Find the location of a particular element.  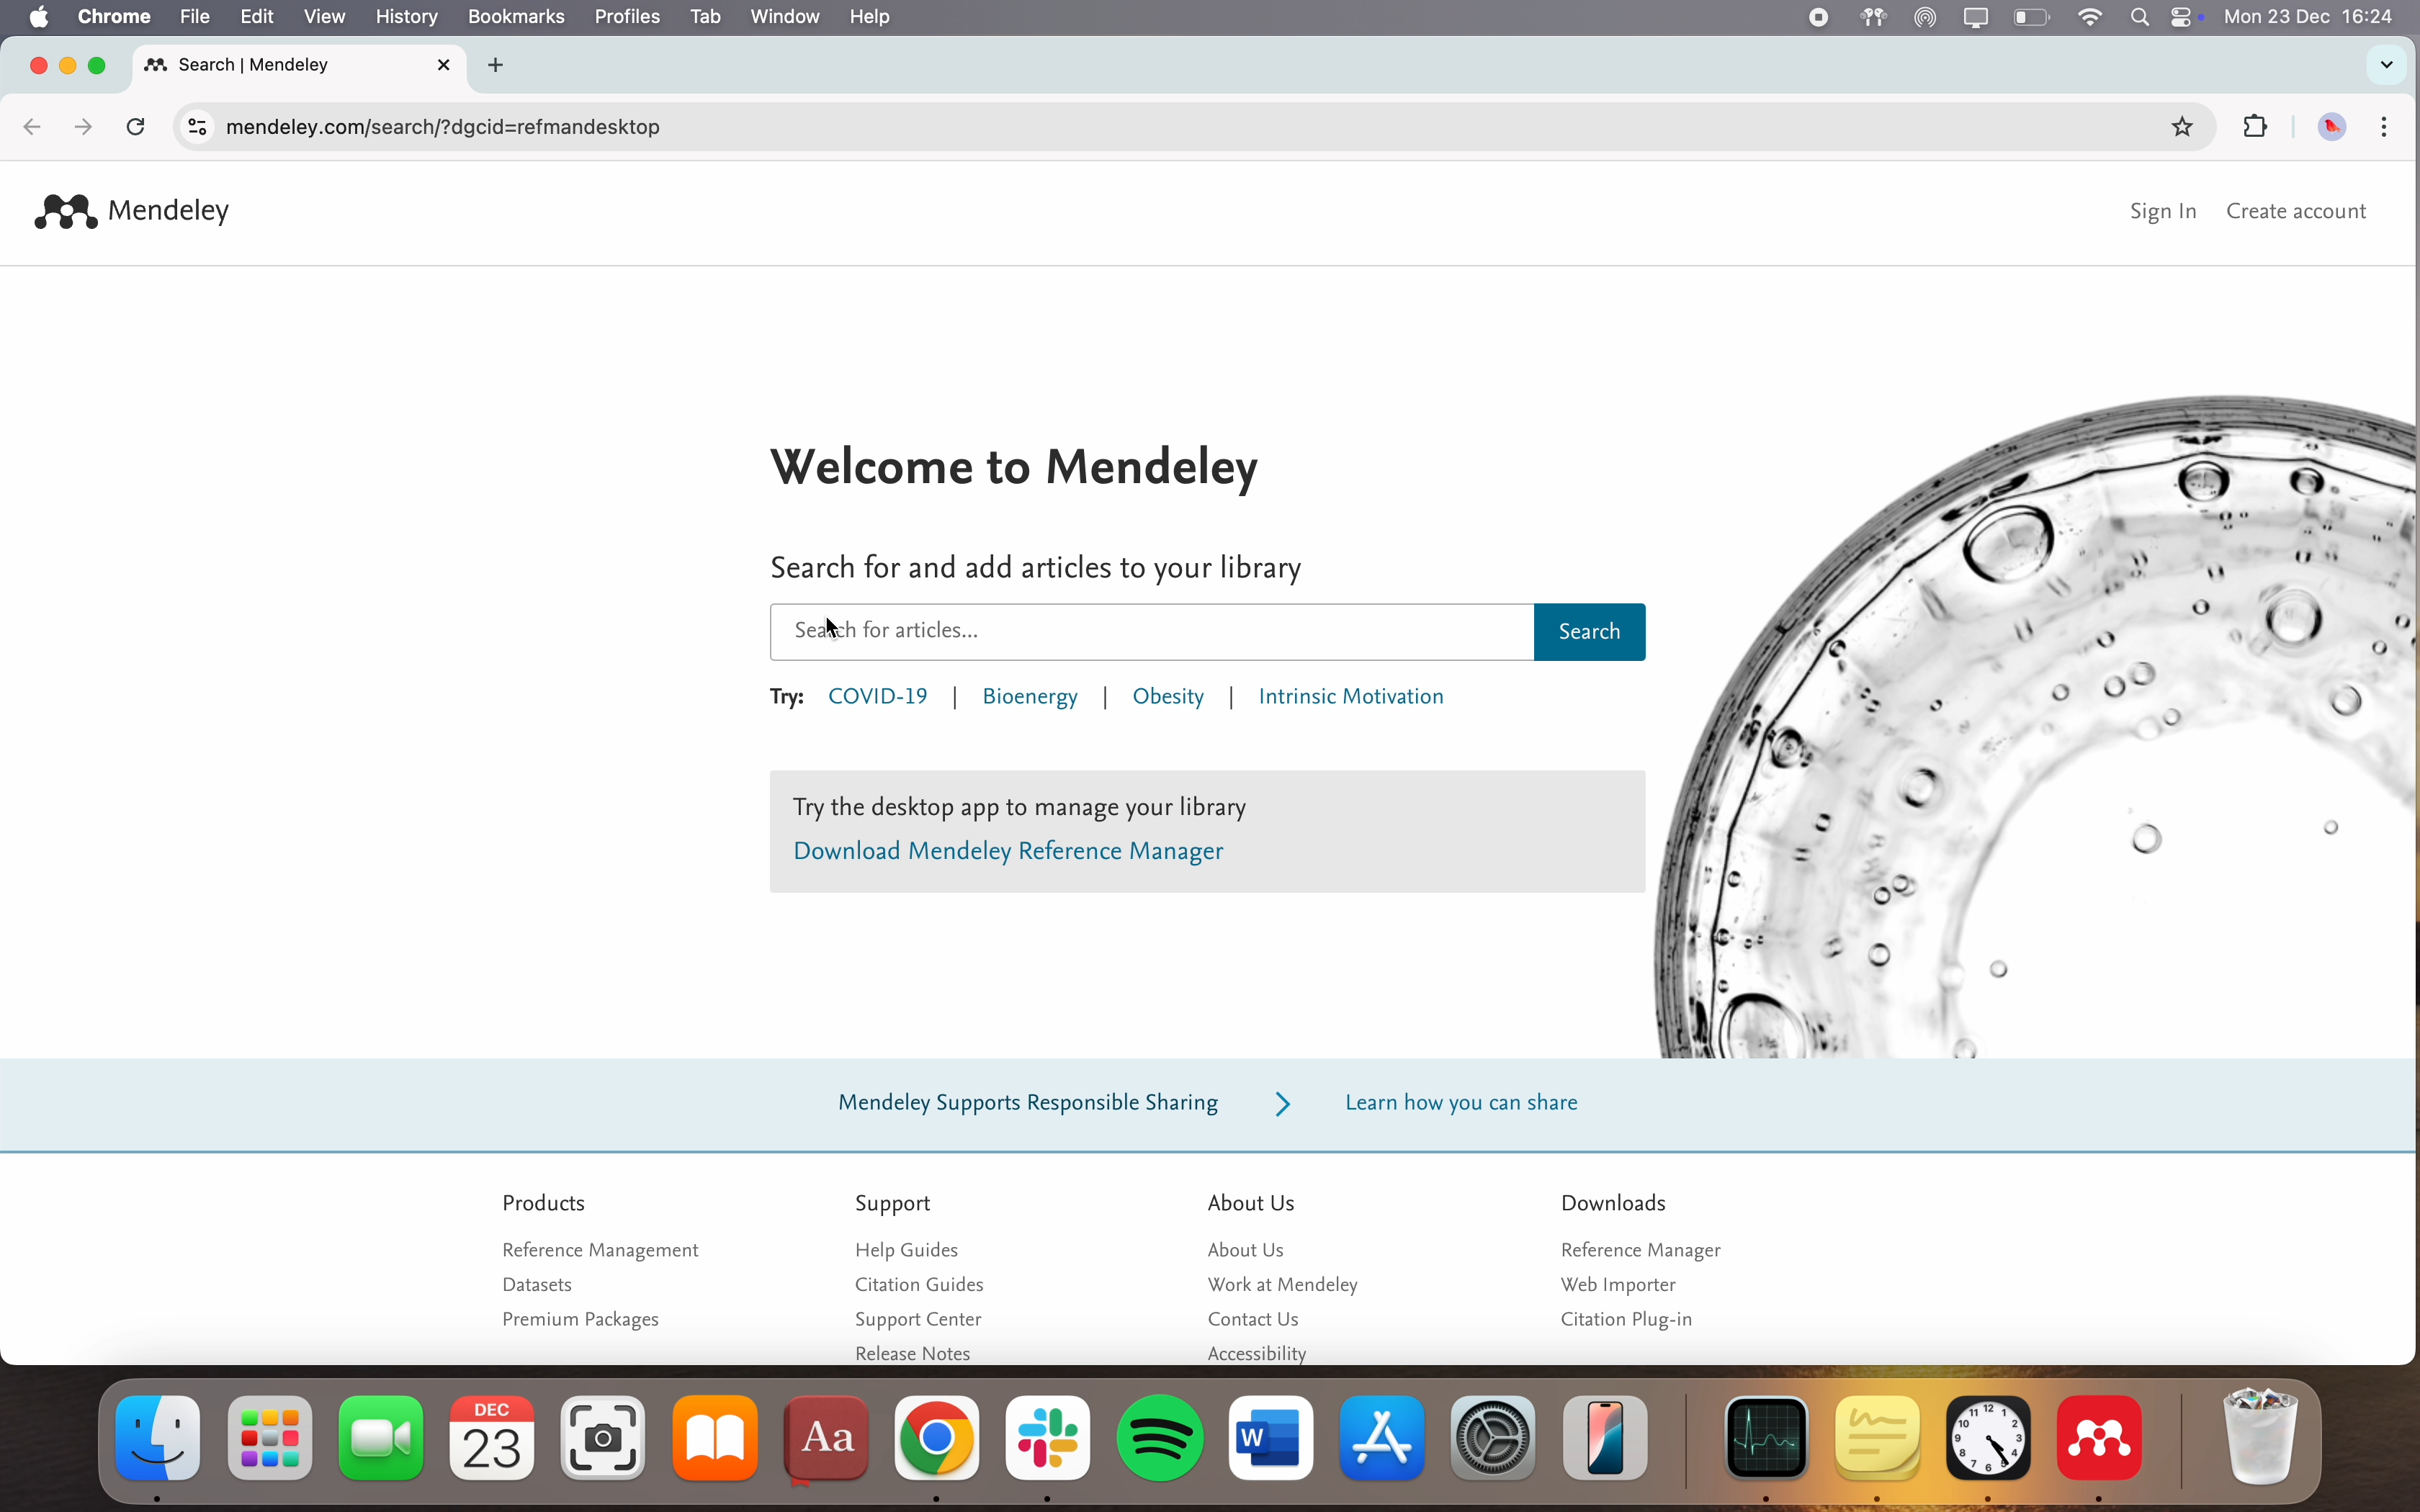

stickies is located at coordinates (1873, 1445).